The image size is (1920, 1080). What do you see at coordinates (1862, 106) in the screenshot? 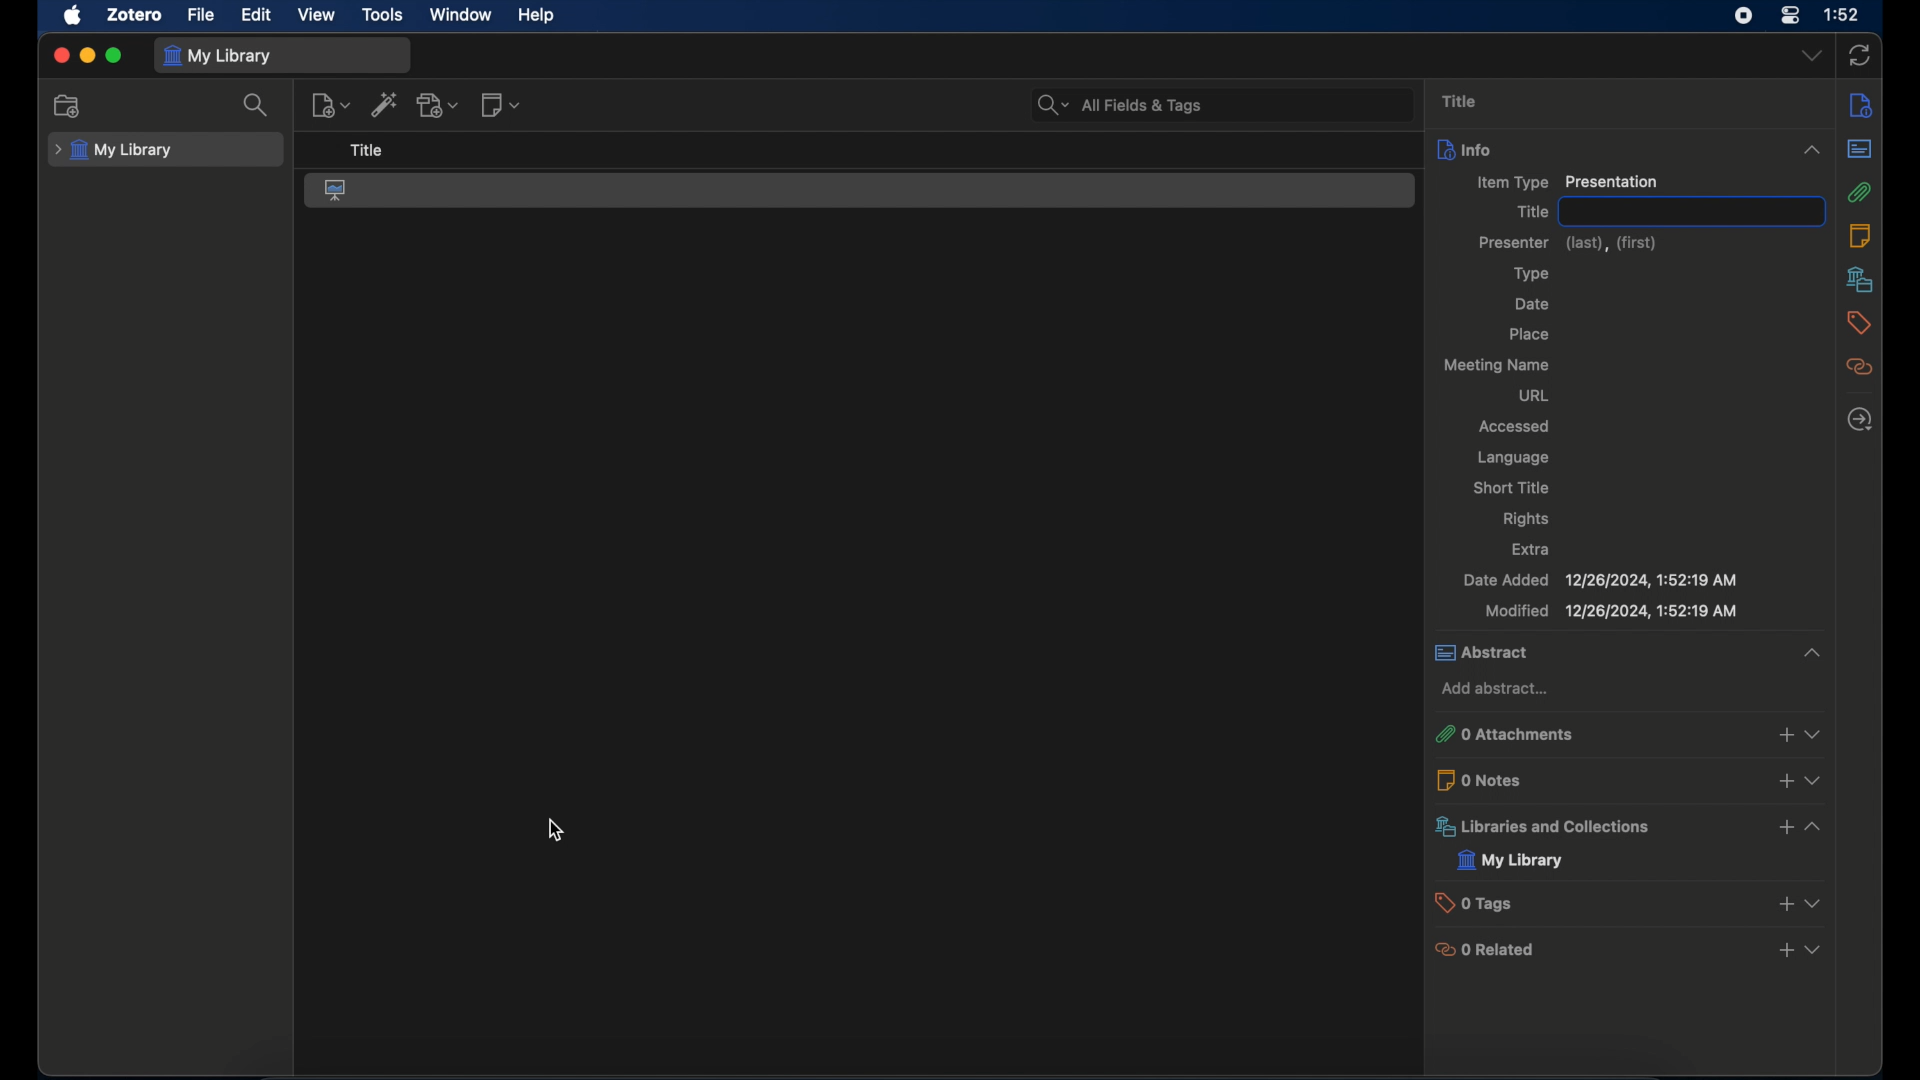
I see `info` at bounding box center [1862, 106].